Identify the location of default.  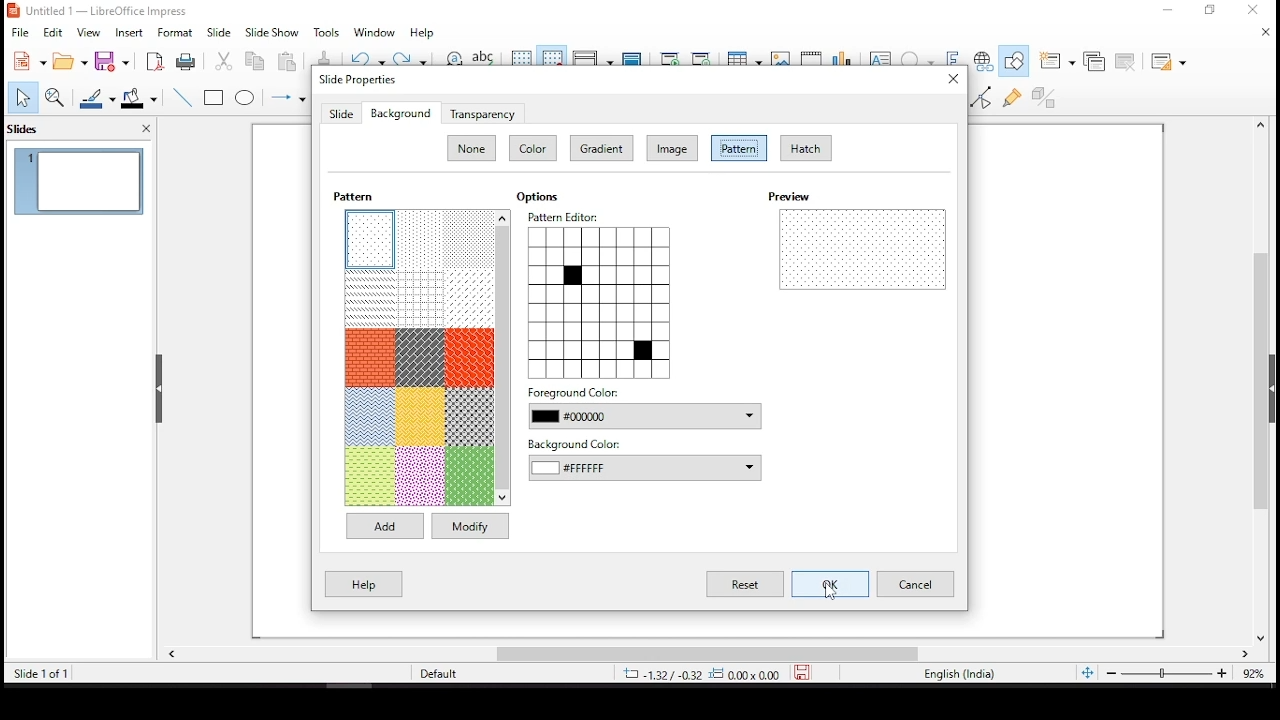
(439, 674).